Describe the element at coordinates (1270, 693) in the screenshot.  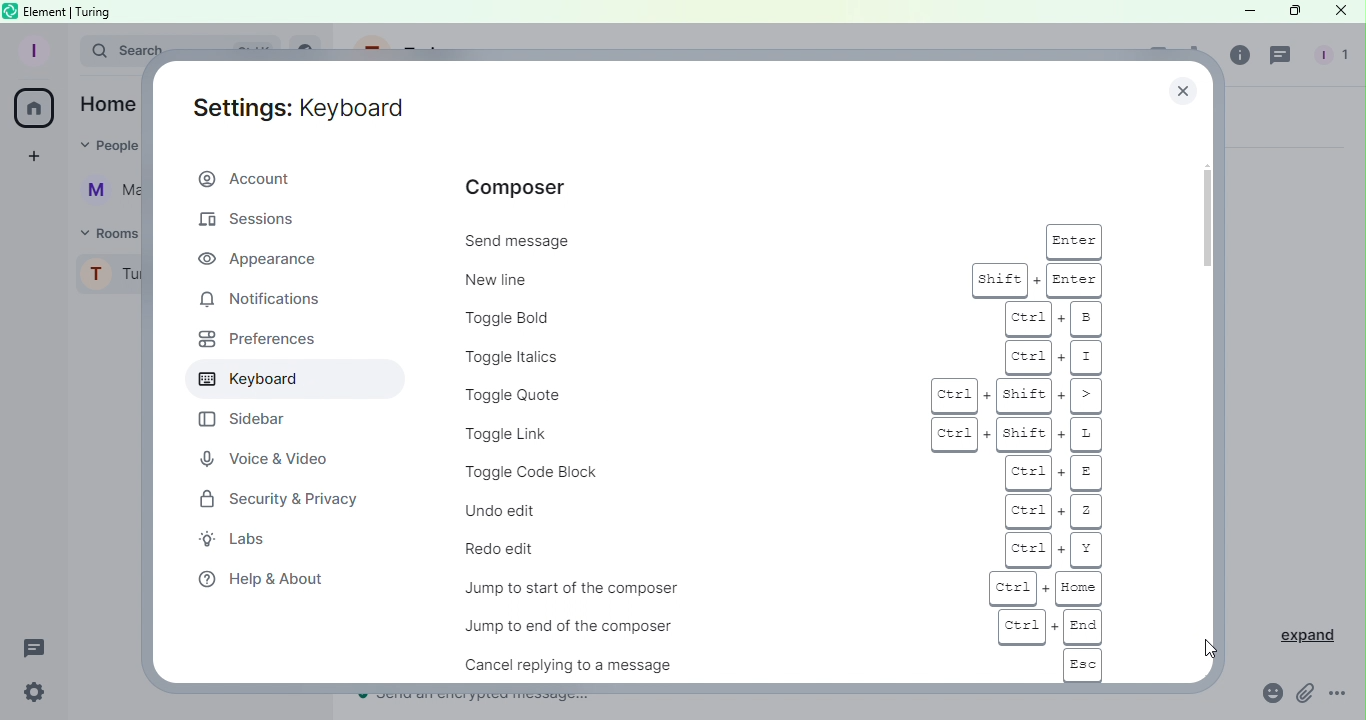
I see `Emoji` at that location.